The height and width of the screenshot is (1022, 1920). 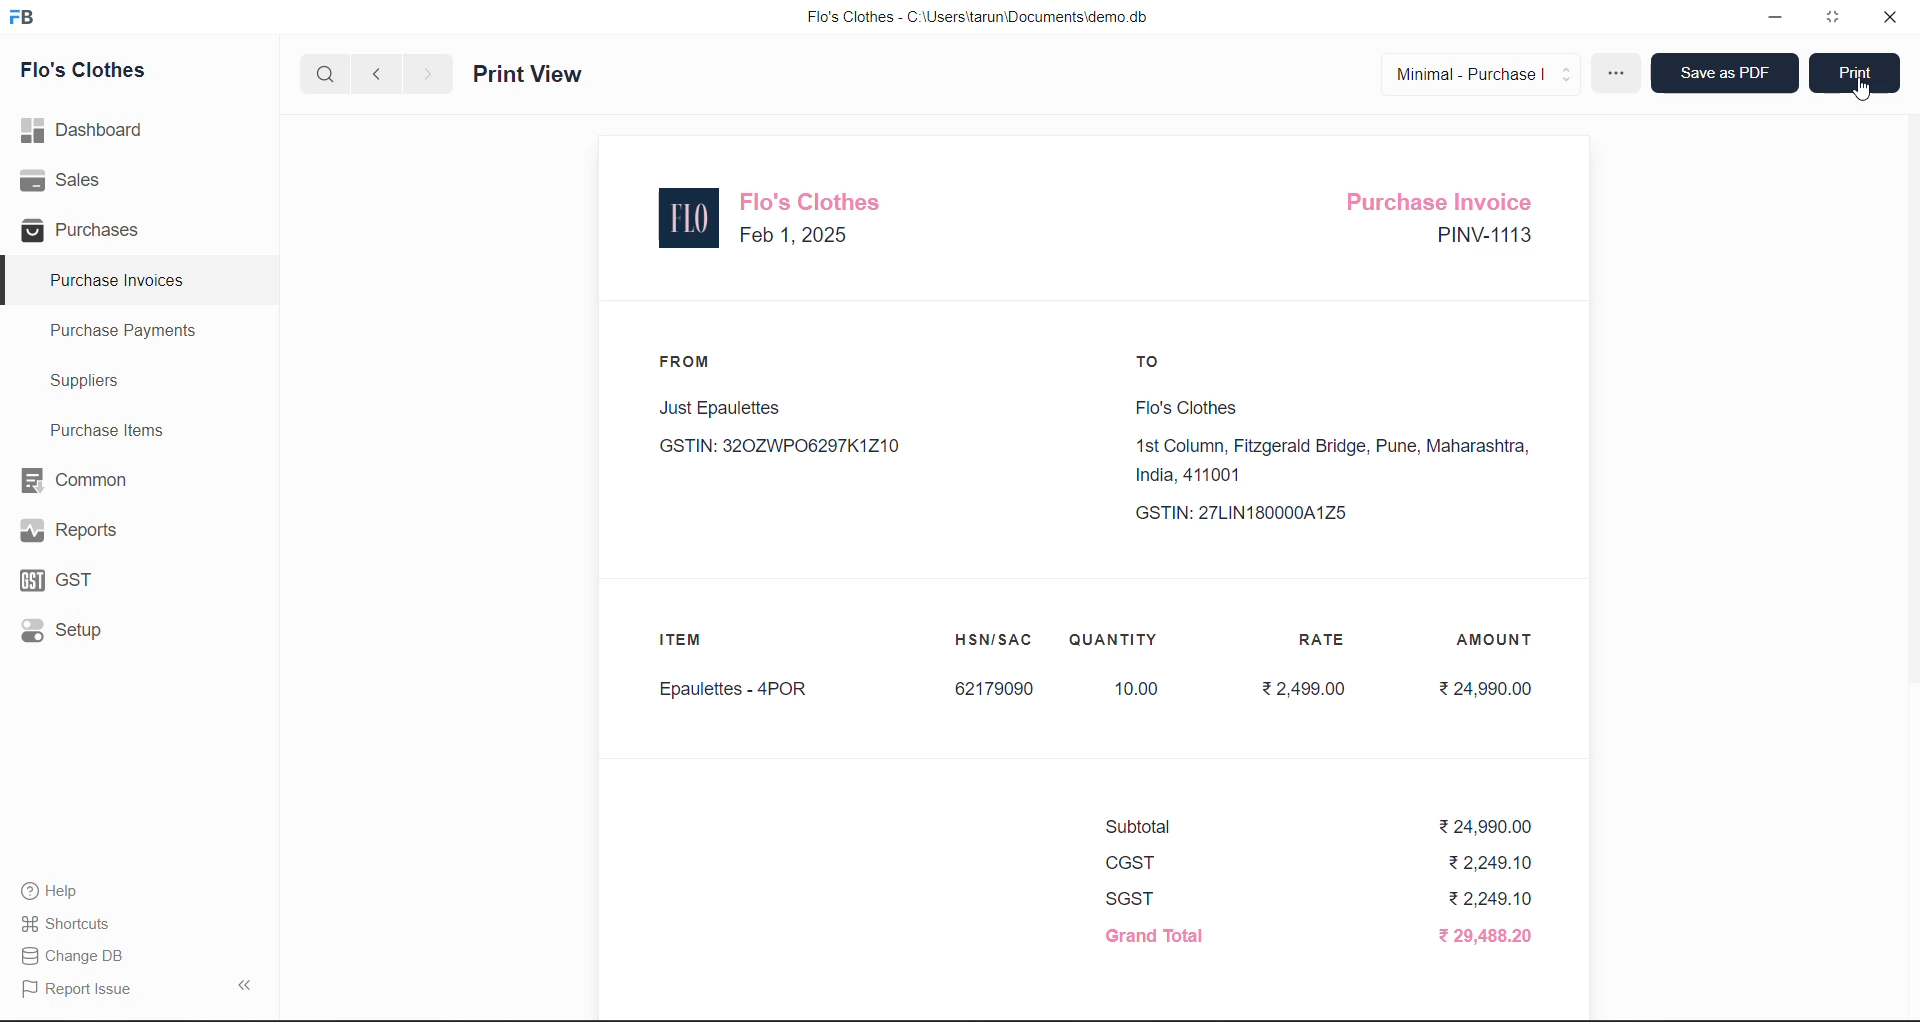 I want to click on close, so click(x=1889, y=21).